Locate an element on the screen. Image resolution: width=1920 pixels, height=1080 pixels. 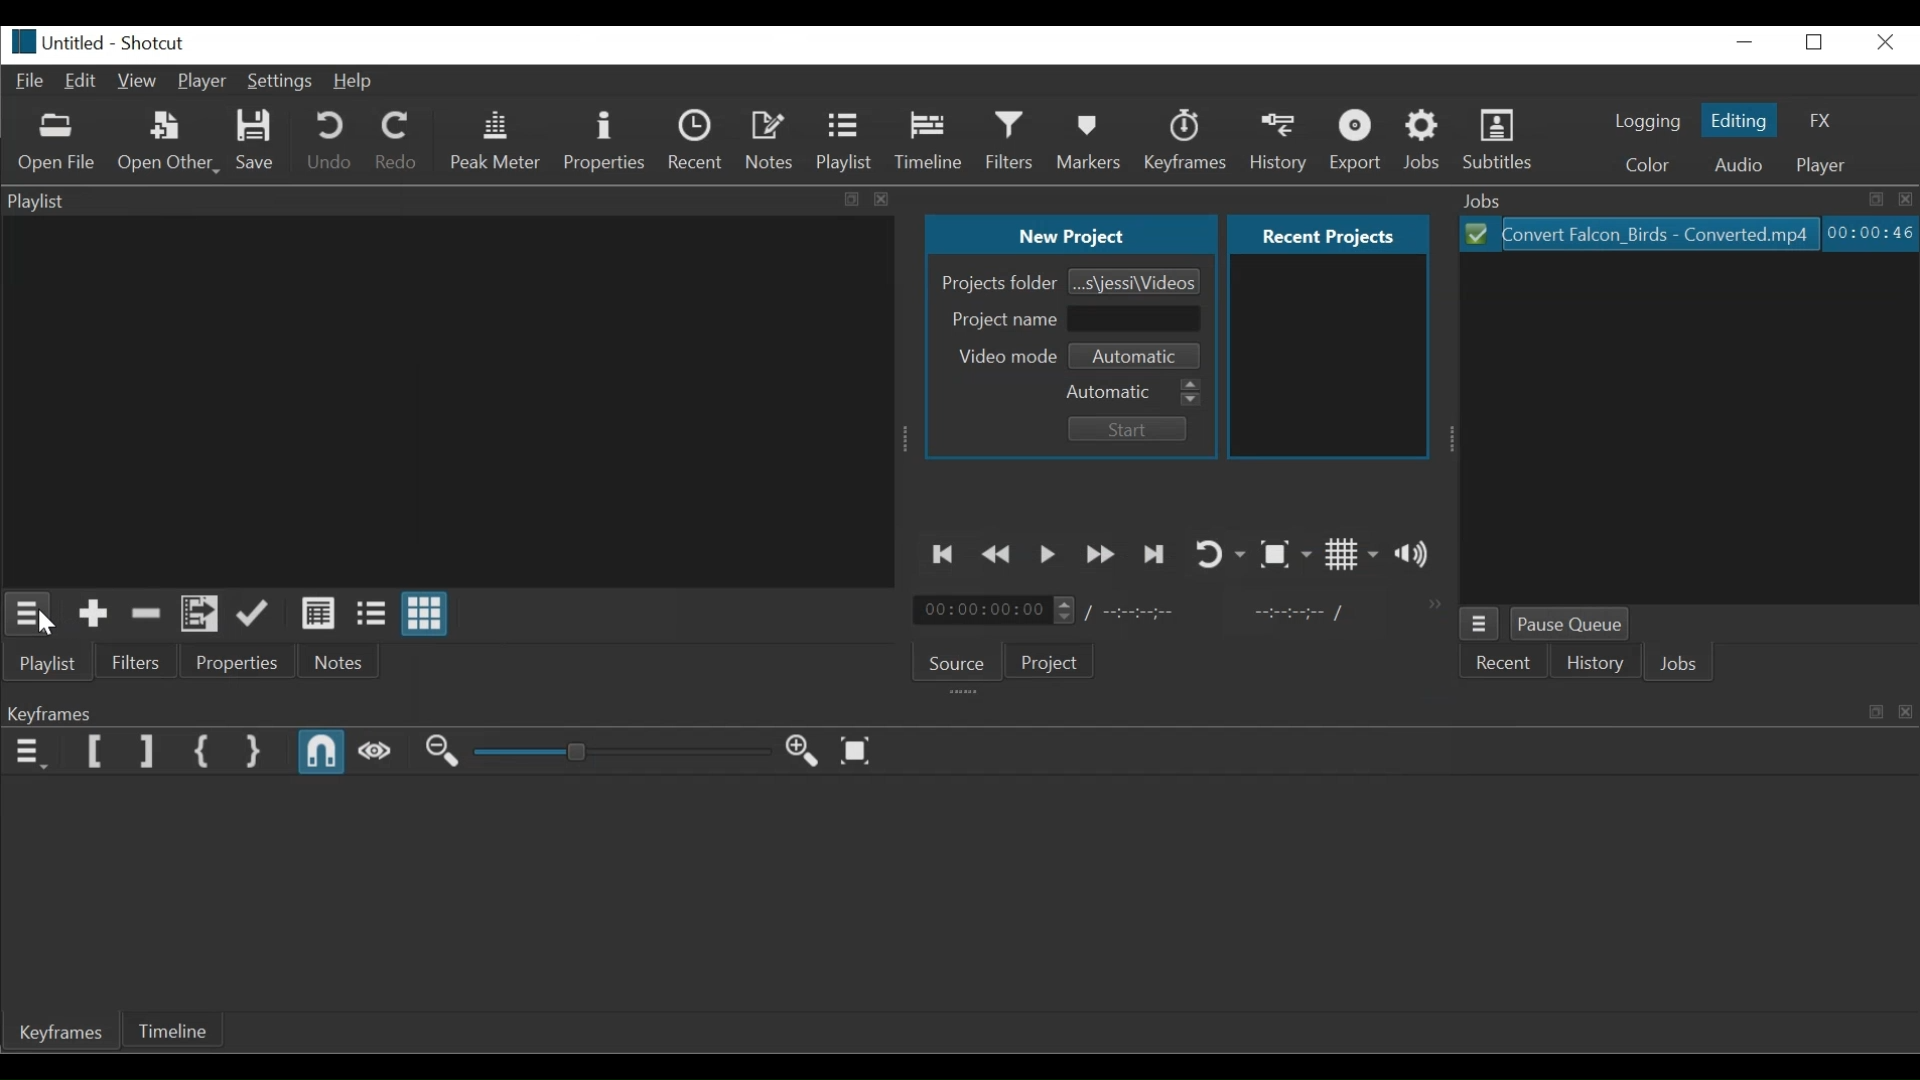
close is located at coordinates (1888, 43).